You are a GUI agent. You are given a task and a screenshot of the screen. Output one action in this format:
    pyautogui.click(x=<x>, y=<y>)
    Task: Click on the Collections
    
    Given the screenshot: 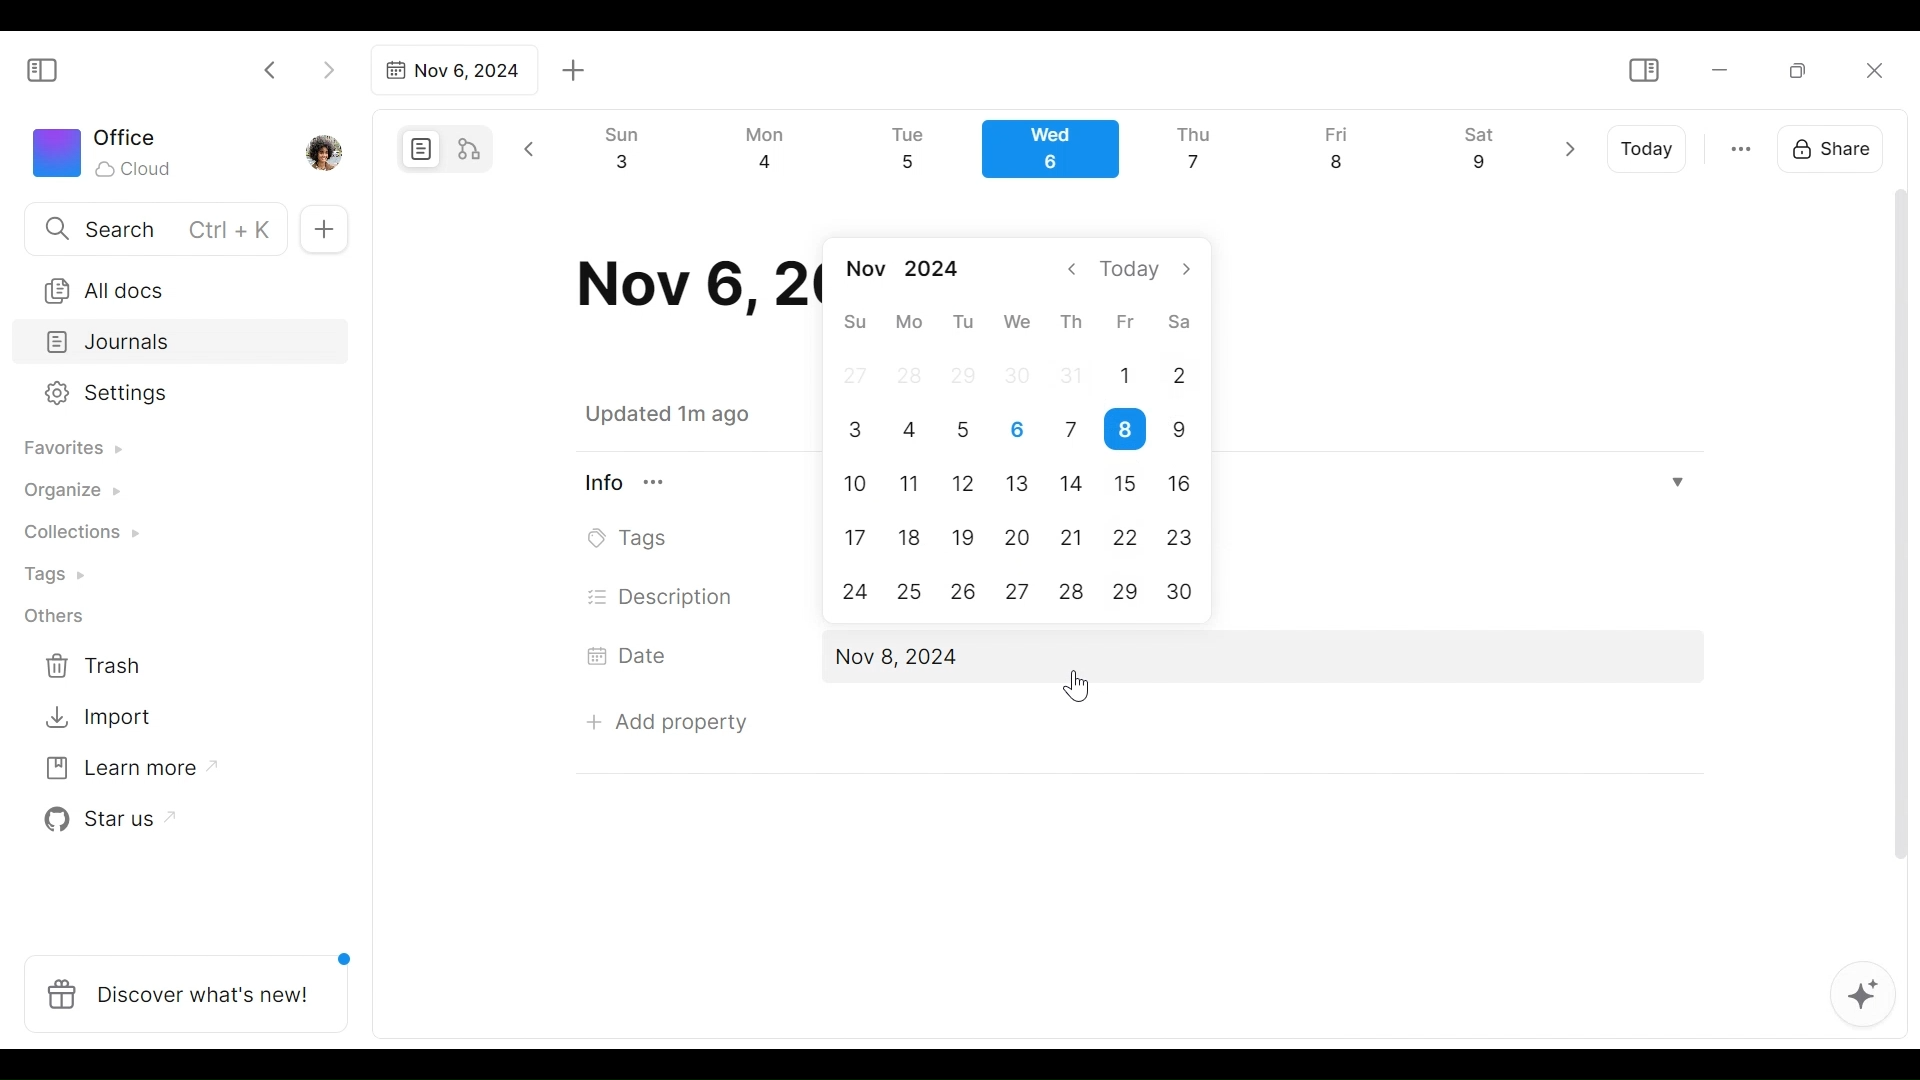 What is the action you would take?
    pyautogui.click(x=79, y=535)
    